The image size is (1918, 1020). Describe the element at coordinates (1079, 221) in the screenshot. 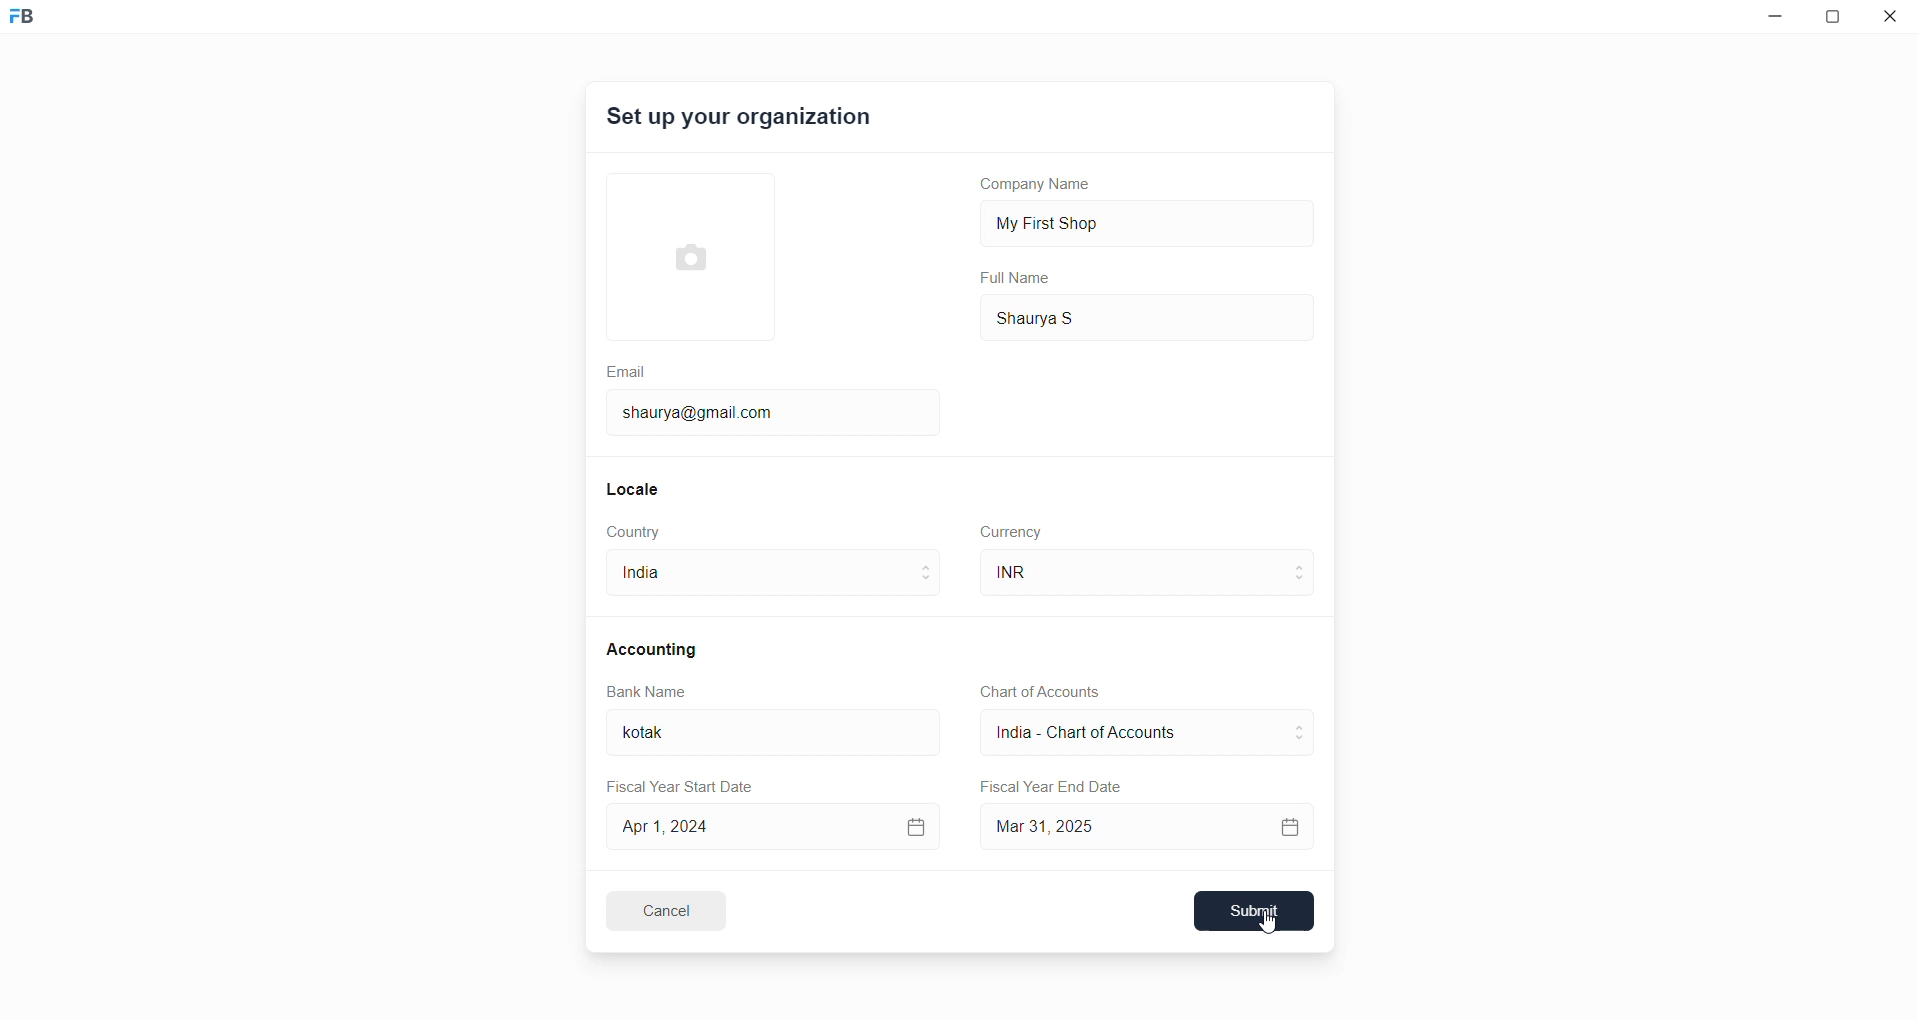

I see `My First Shop` at that location.